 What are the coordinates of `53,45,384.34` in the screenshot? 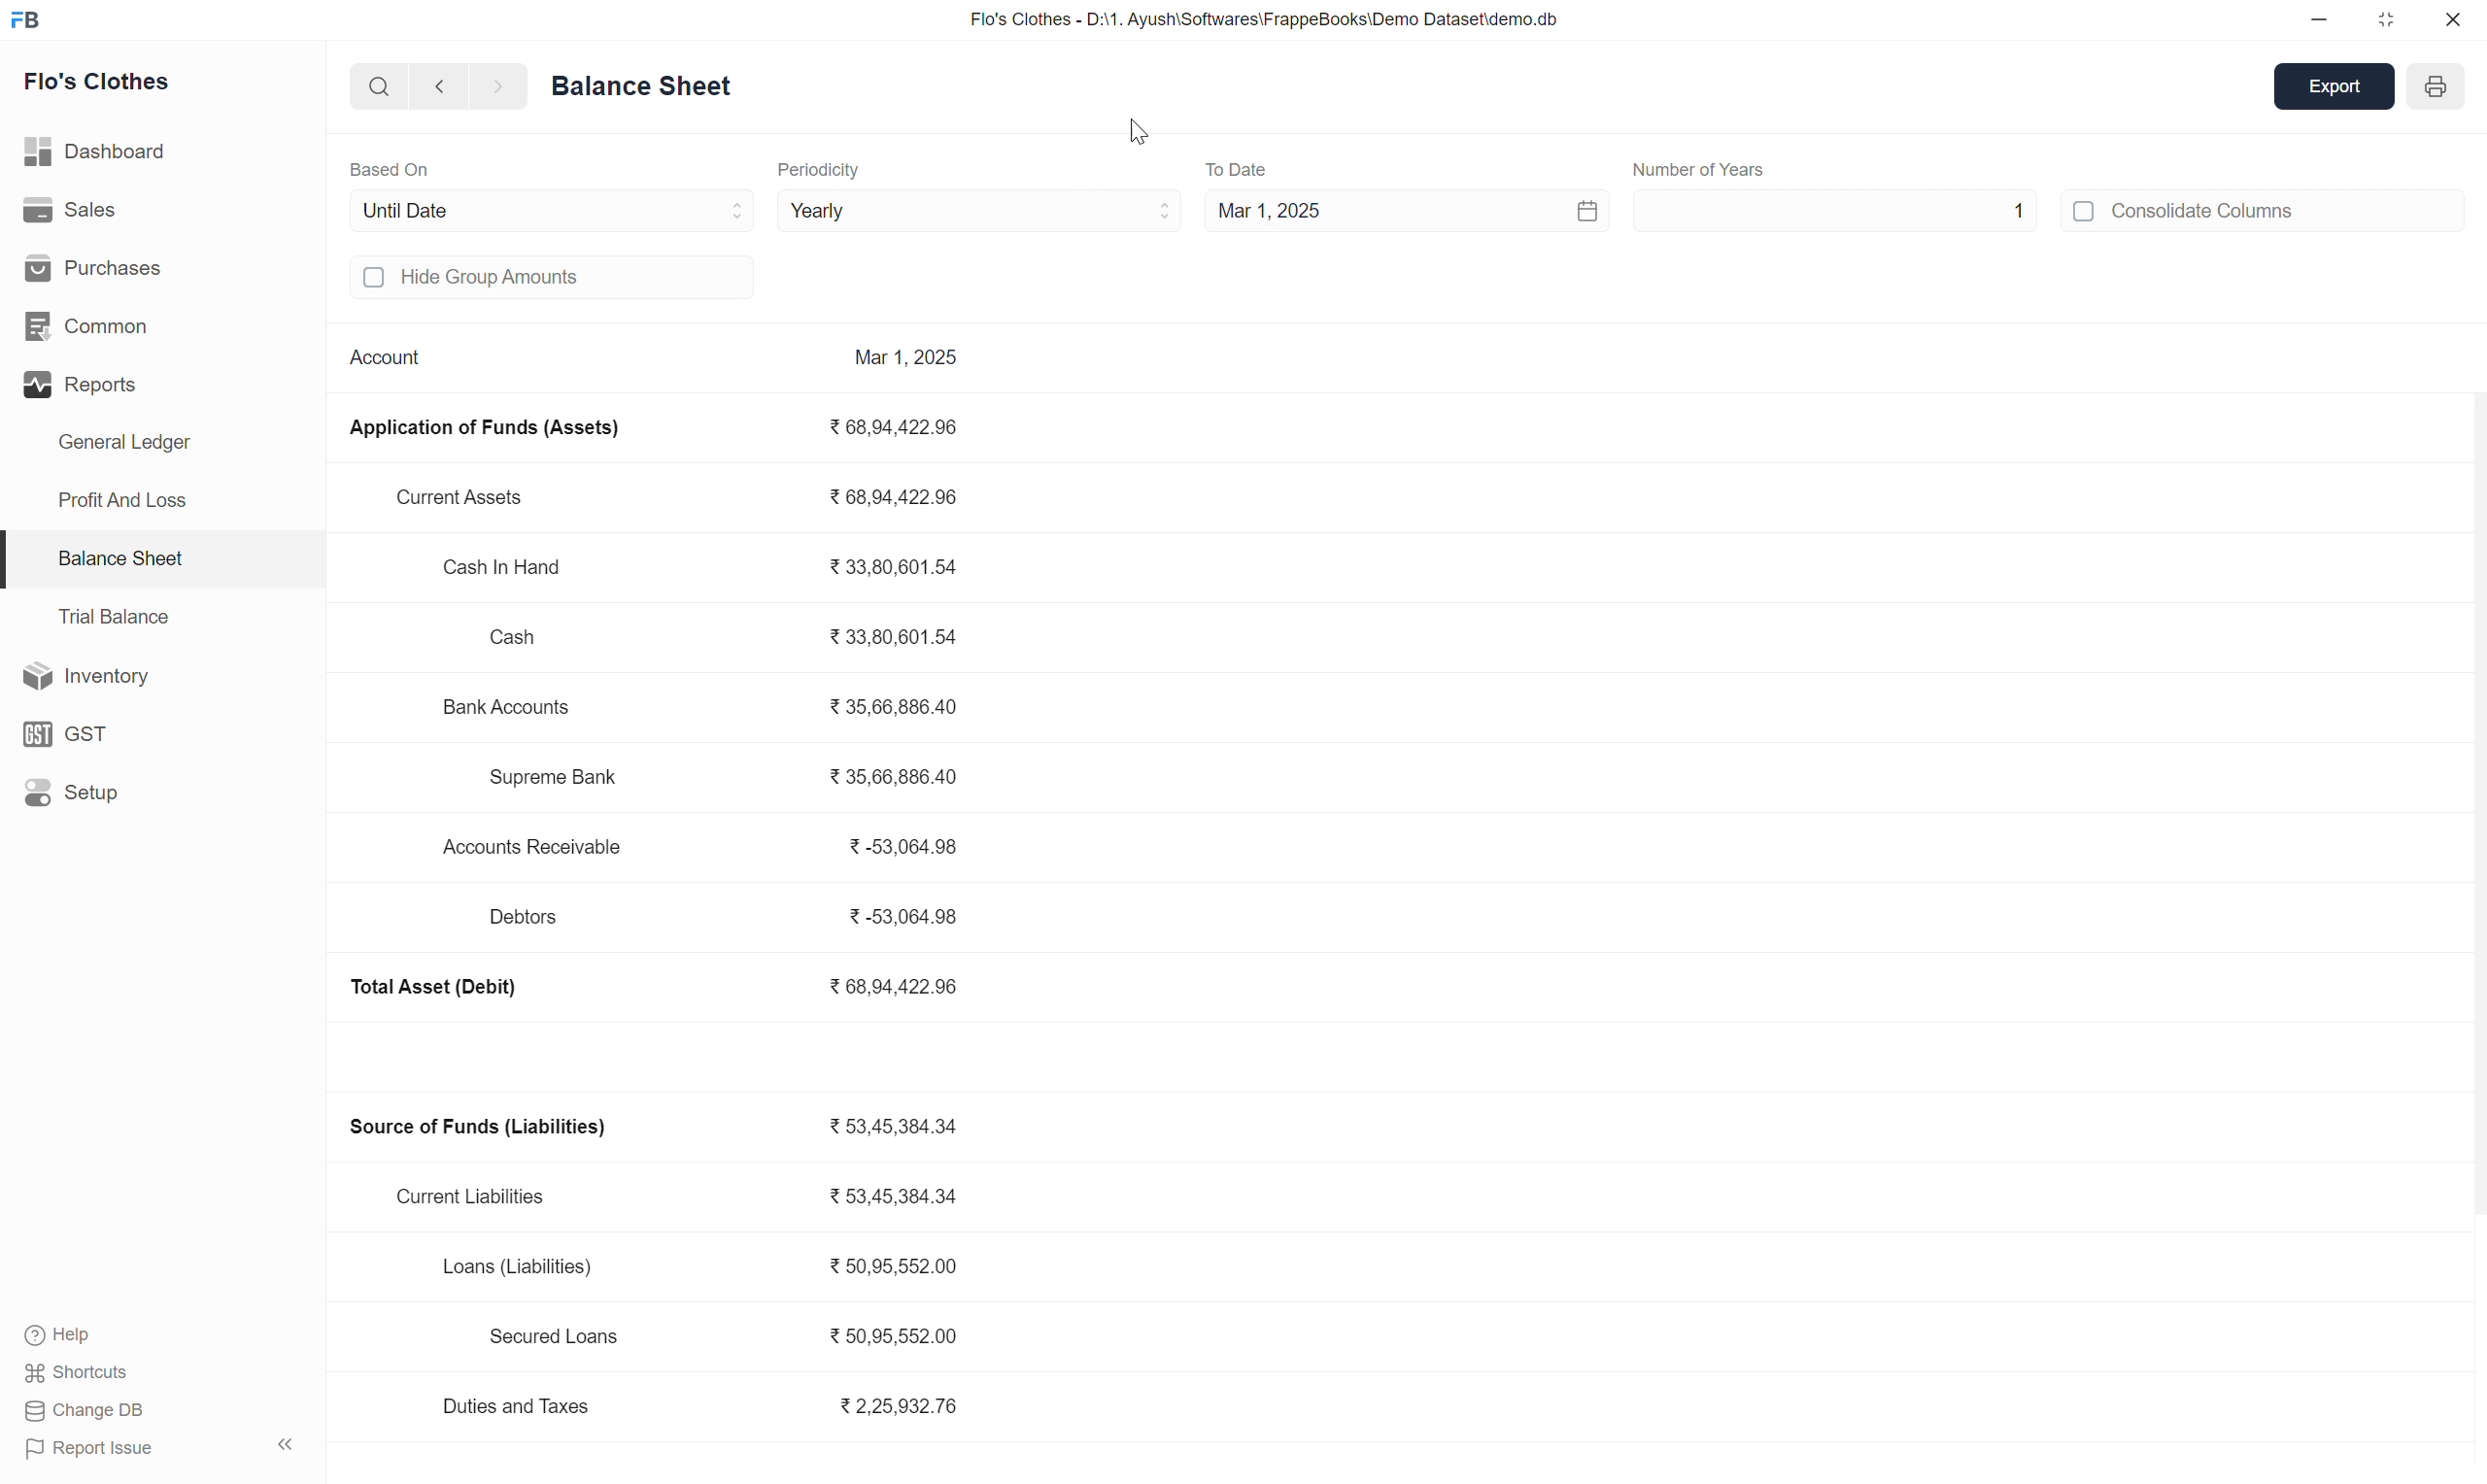 It's located at (902, 1197).